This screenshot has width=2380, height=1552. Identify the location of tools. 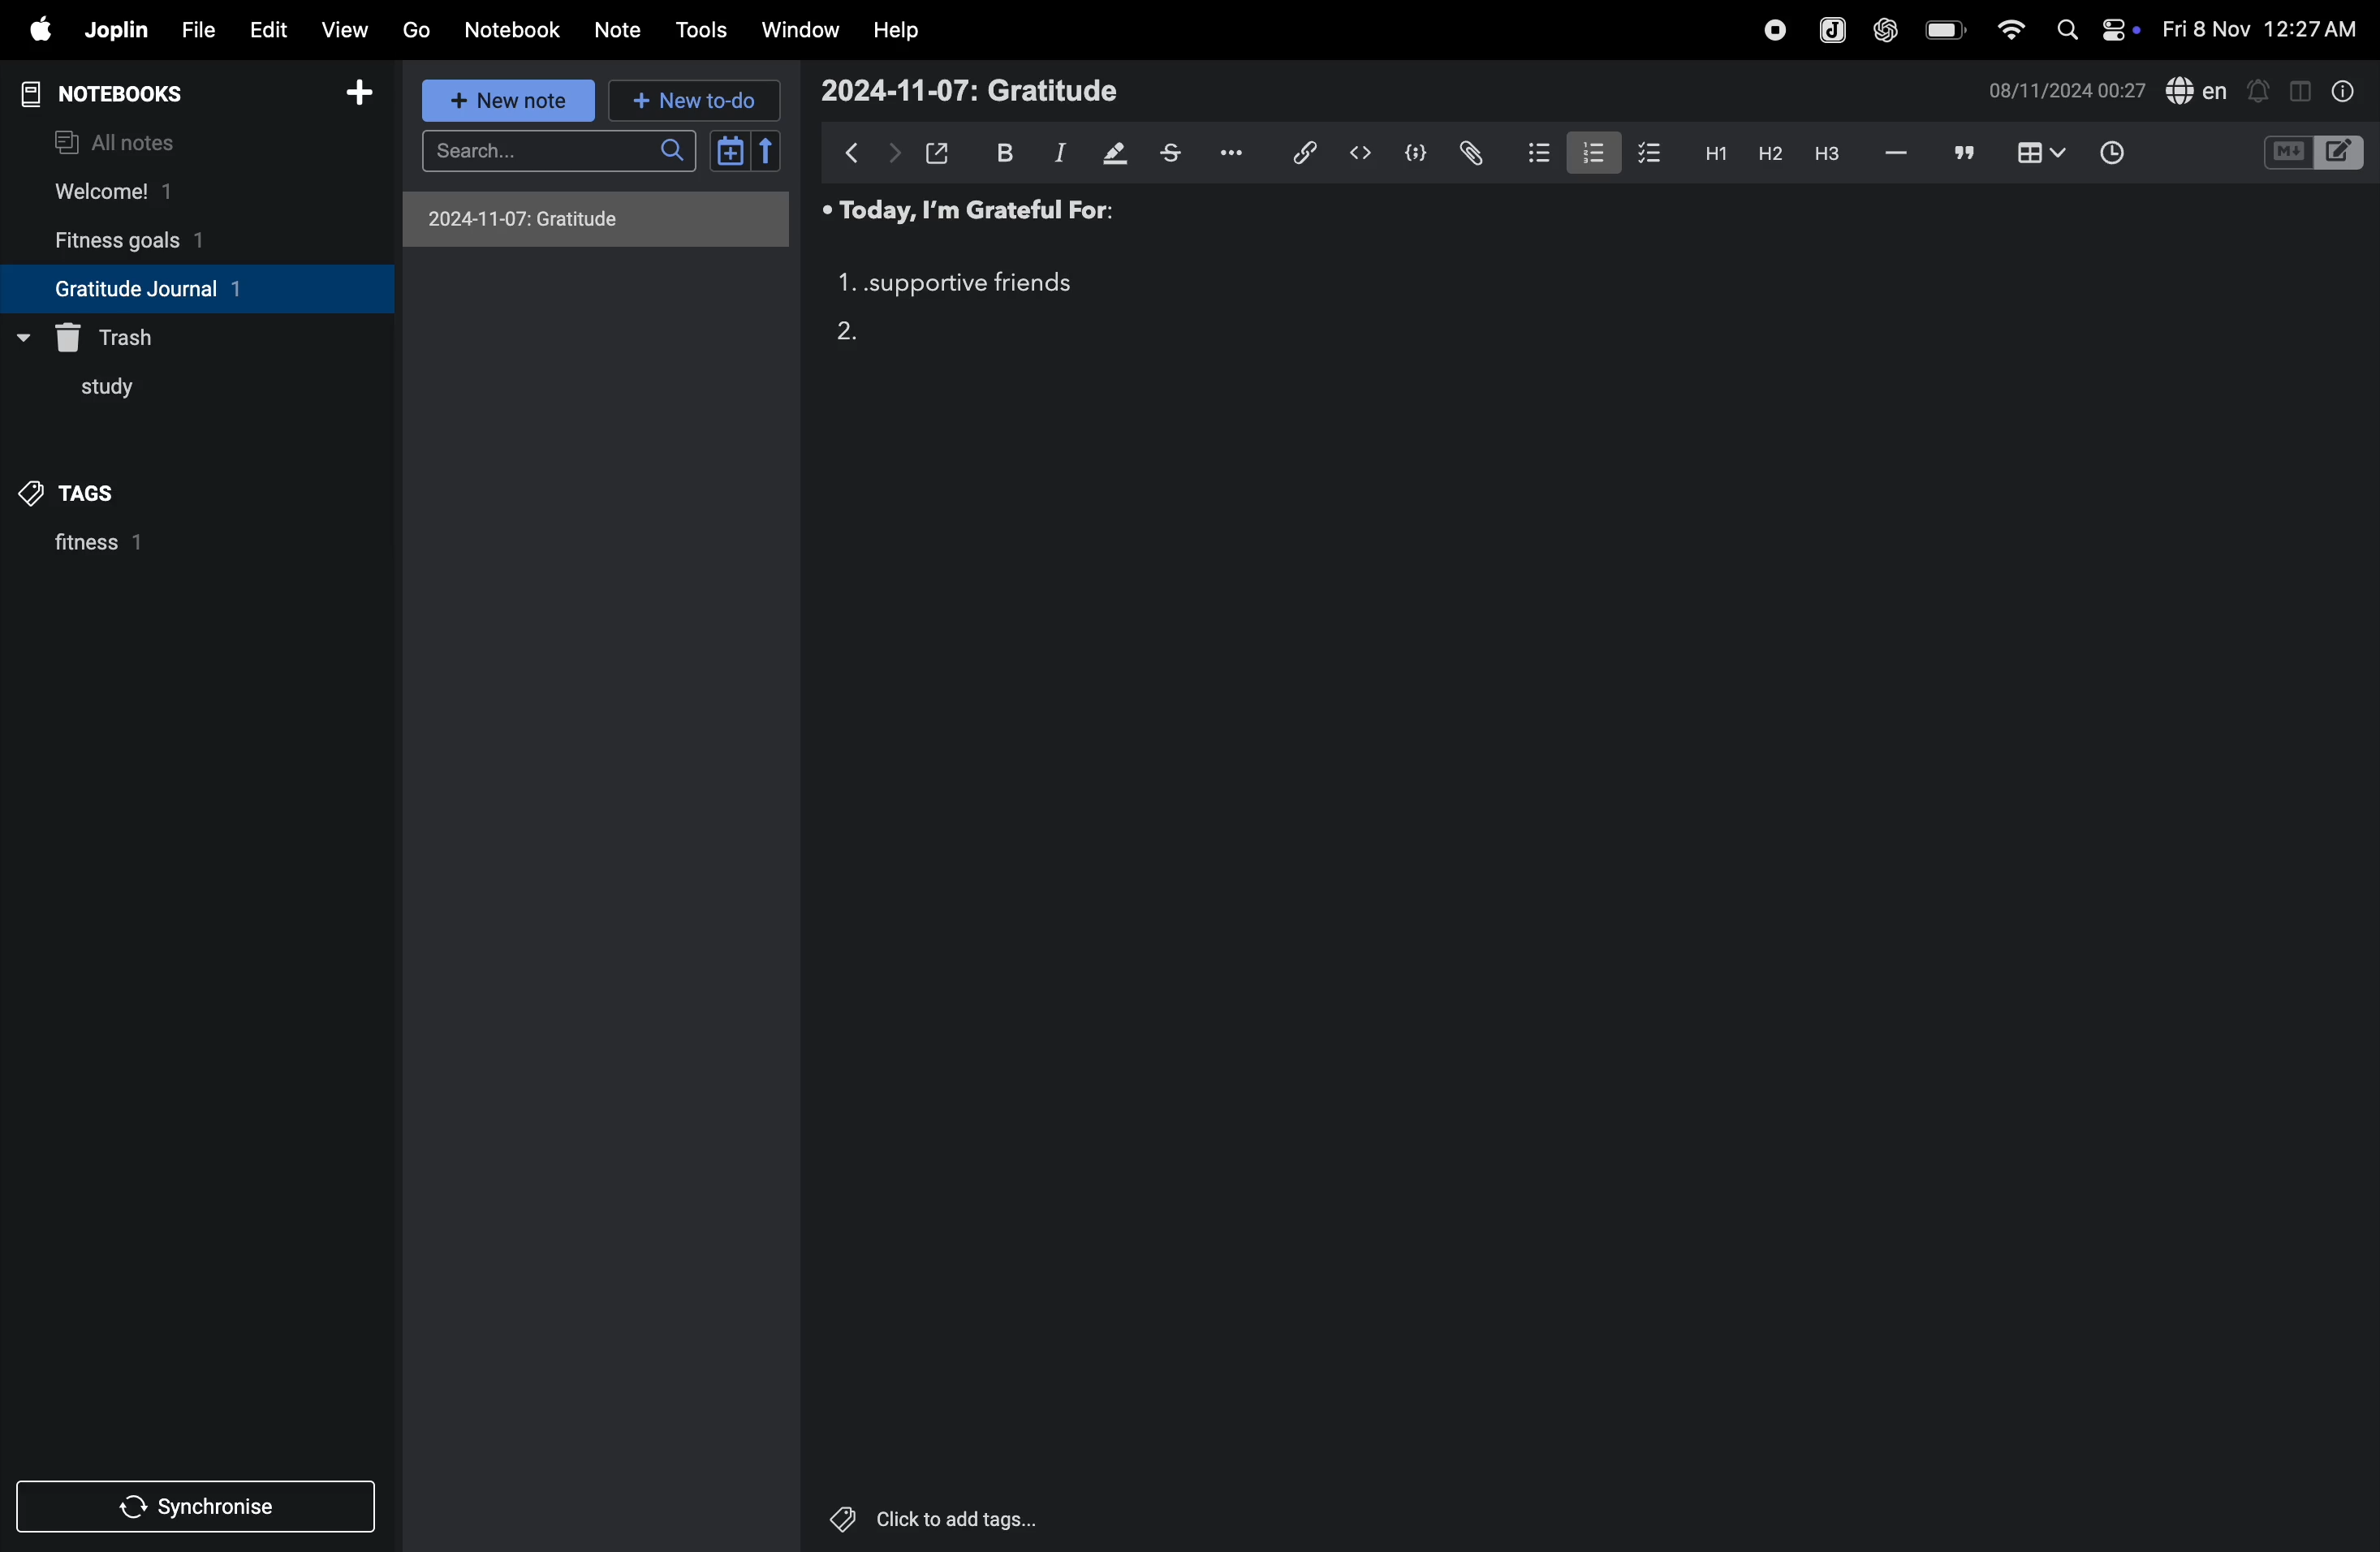
(701, 31).